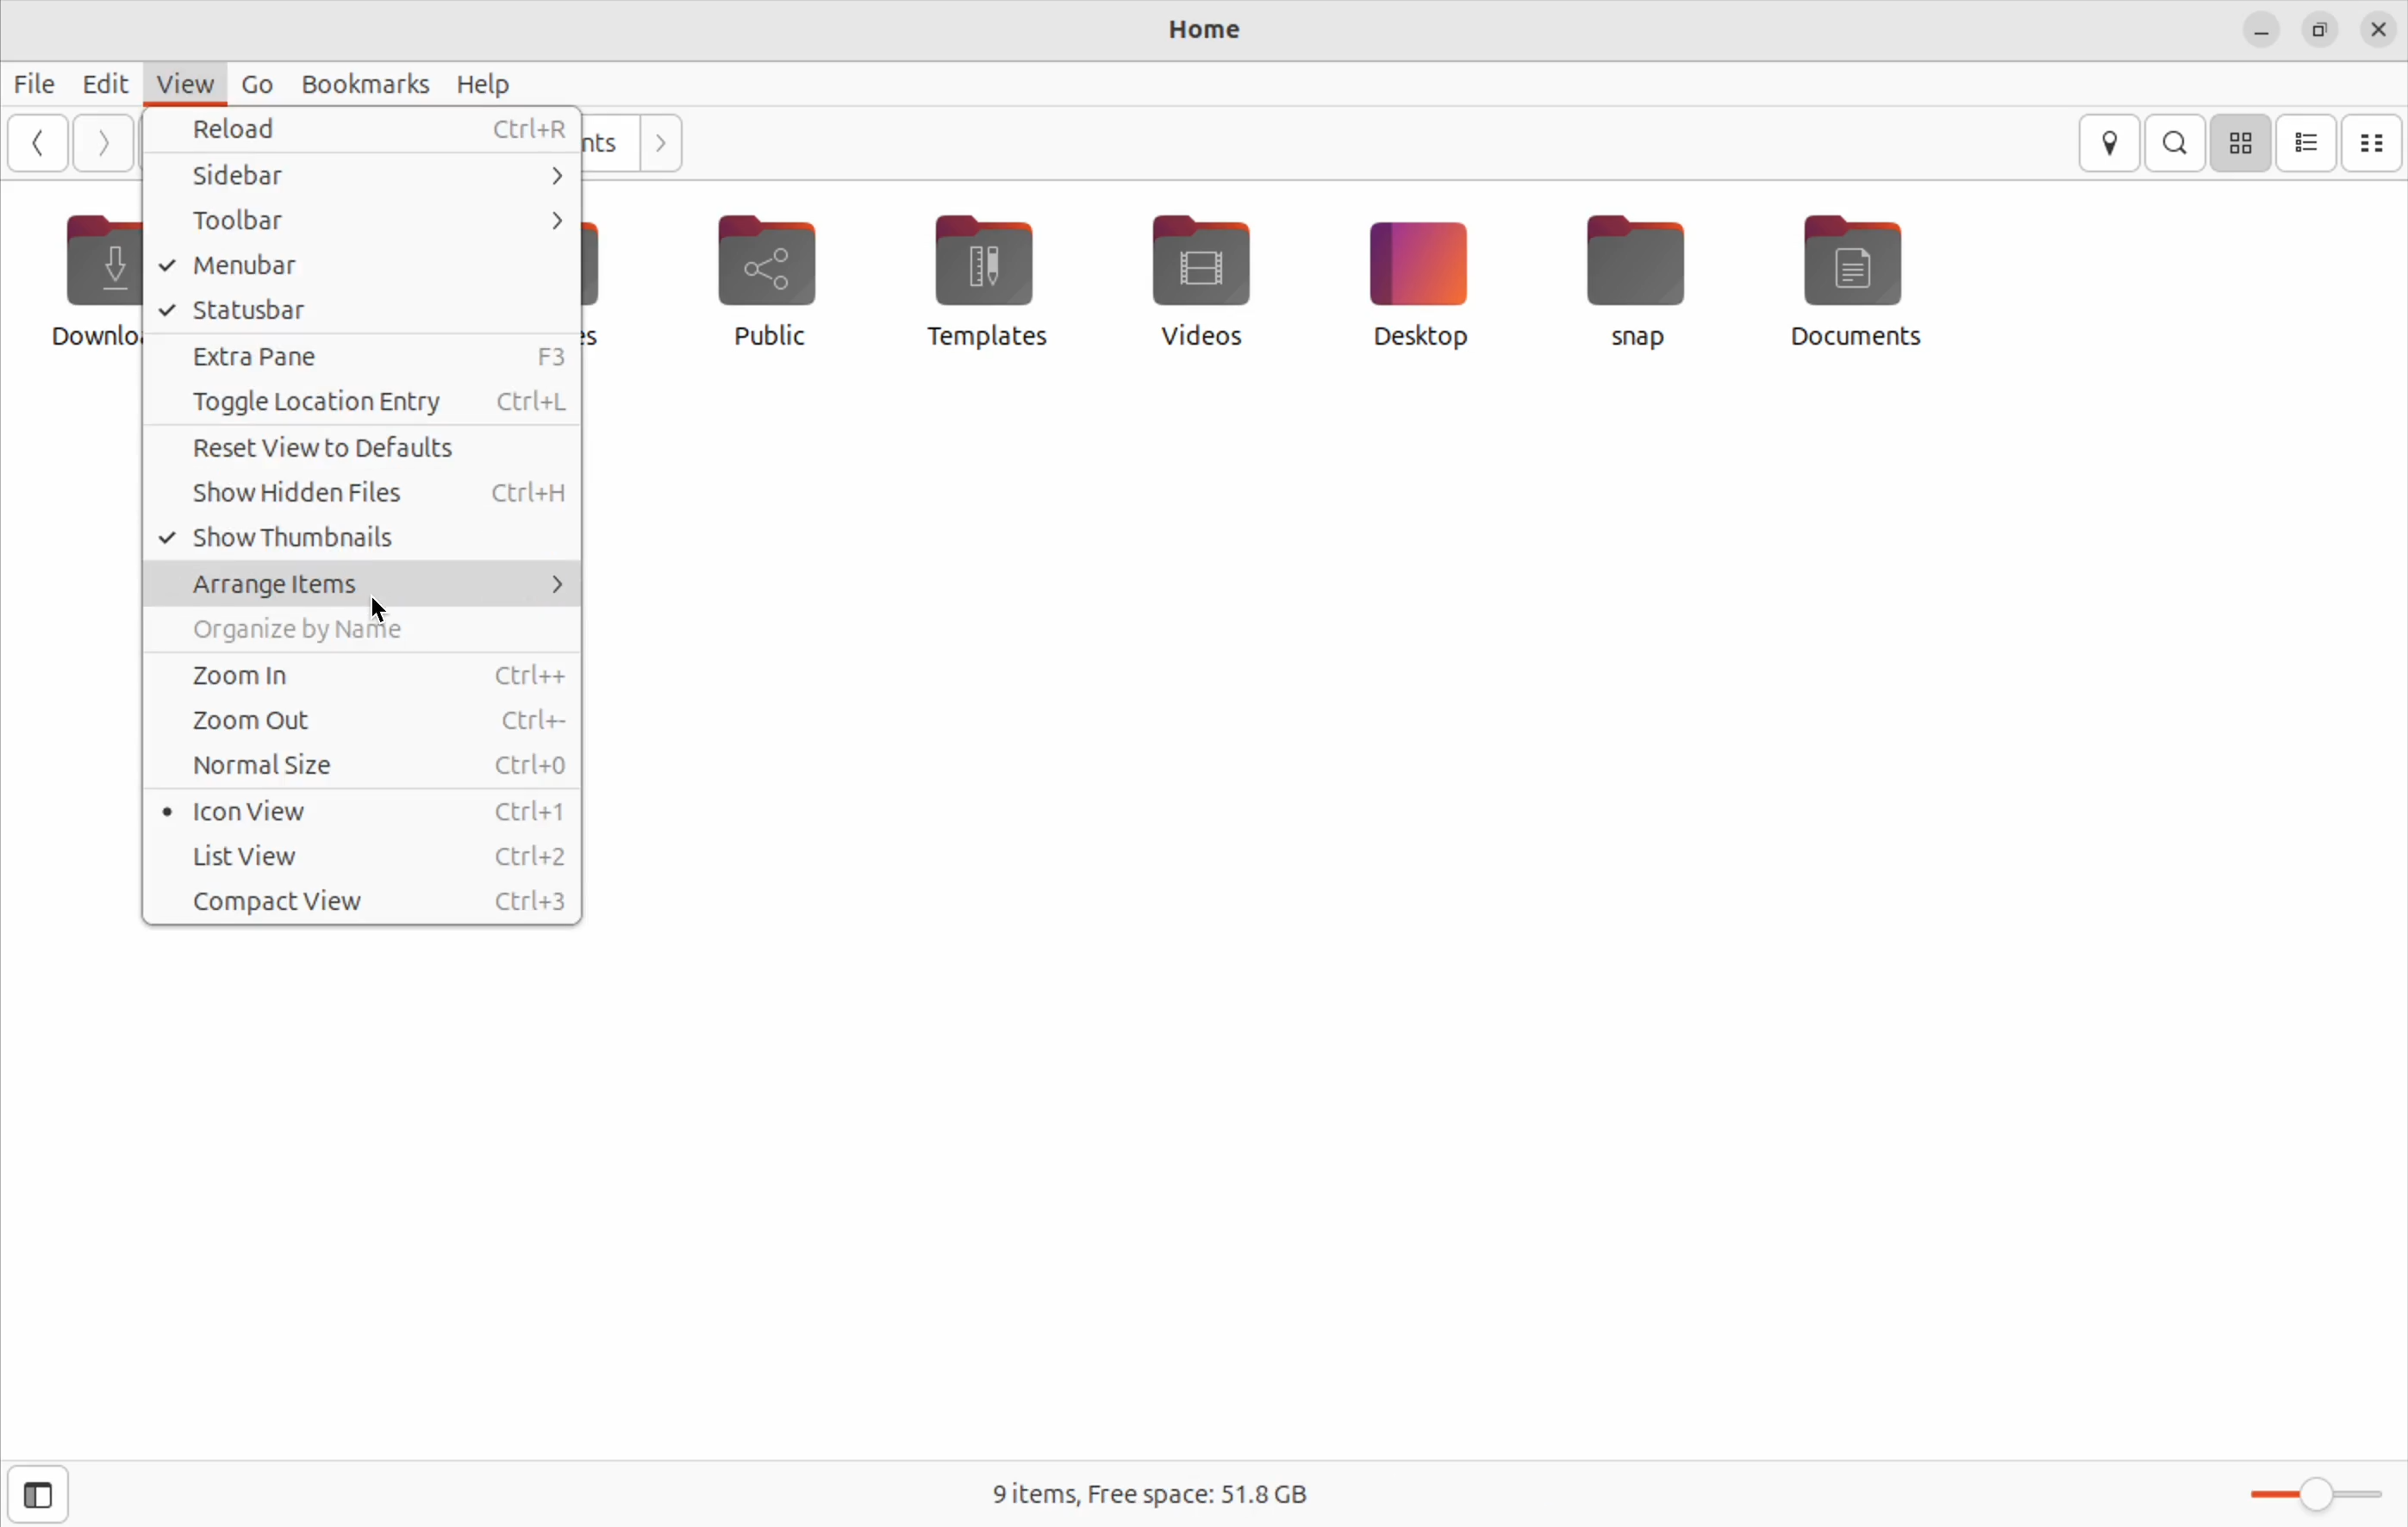 The width and height of the screenshot is (2408, 1527). Describe the element at coordinates (386, 173) in the screenshot. I see `side bar` at that location.